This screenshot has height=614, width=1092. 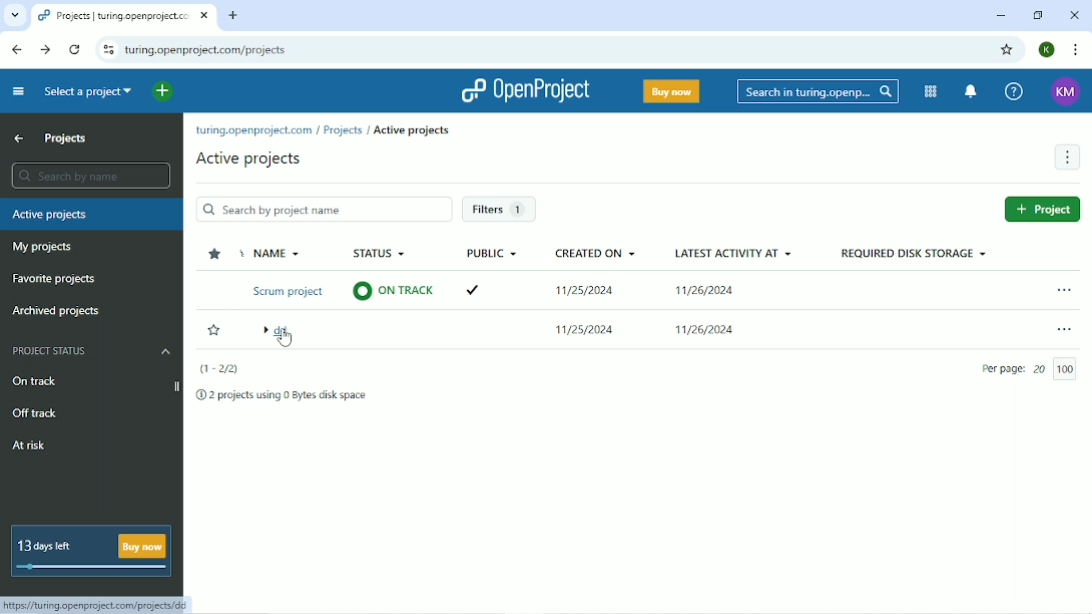 What do you see at coordinates (1007, 50) in the screenshot?
I see `Bookmark this tab` at bounding box center [1007, 50].